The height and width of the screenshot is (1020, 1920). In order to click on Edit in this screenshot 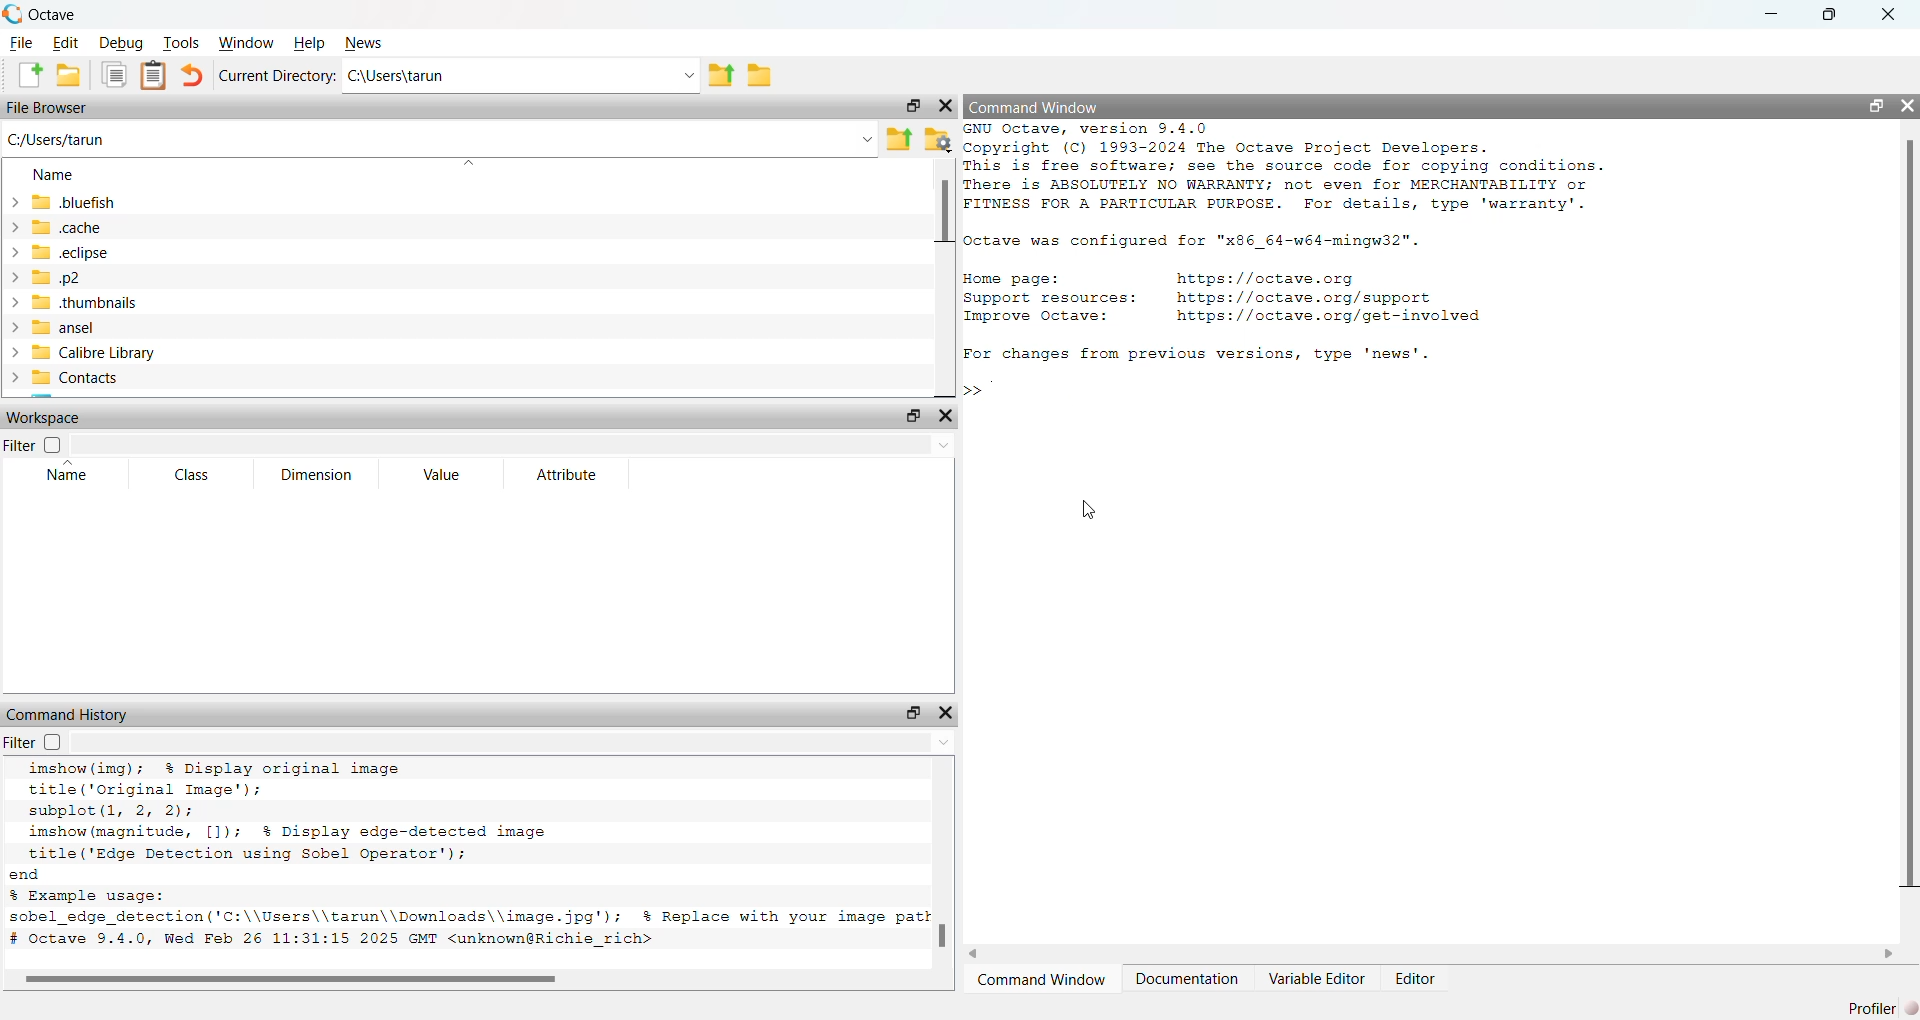, I will do `click(68, 42)`.